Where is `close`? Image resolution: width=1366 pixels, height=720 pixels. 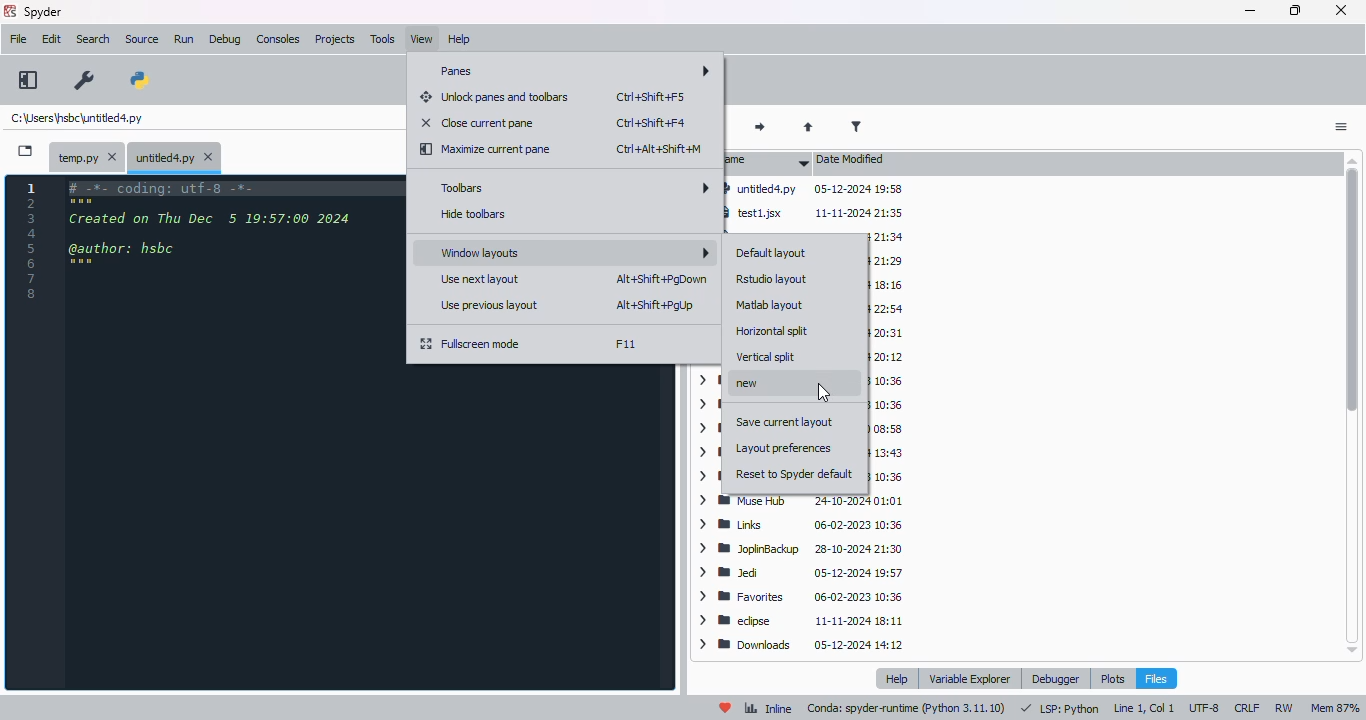 close is located at coordinates (1340, 10).